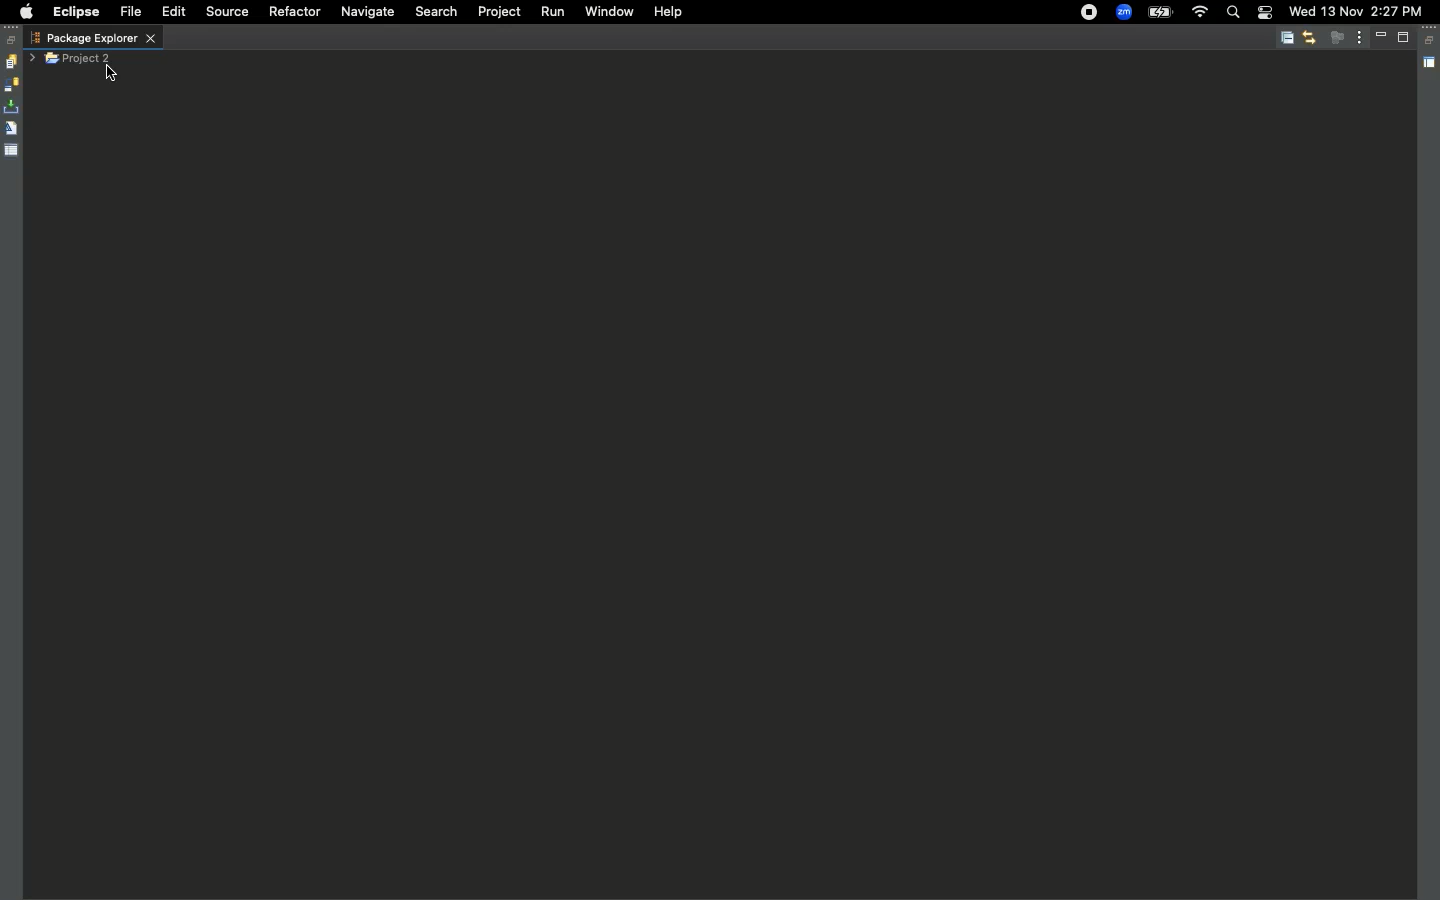  Describe the element at coordinates (23, 12) in the screenshot. I see `Apple logo` at that location.